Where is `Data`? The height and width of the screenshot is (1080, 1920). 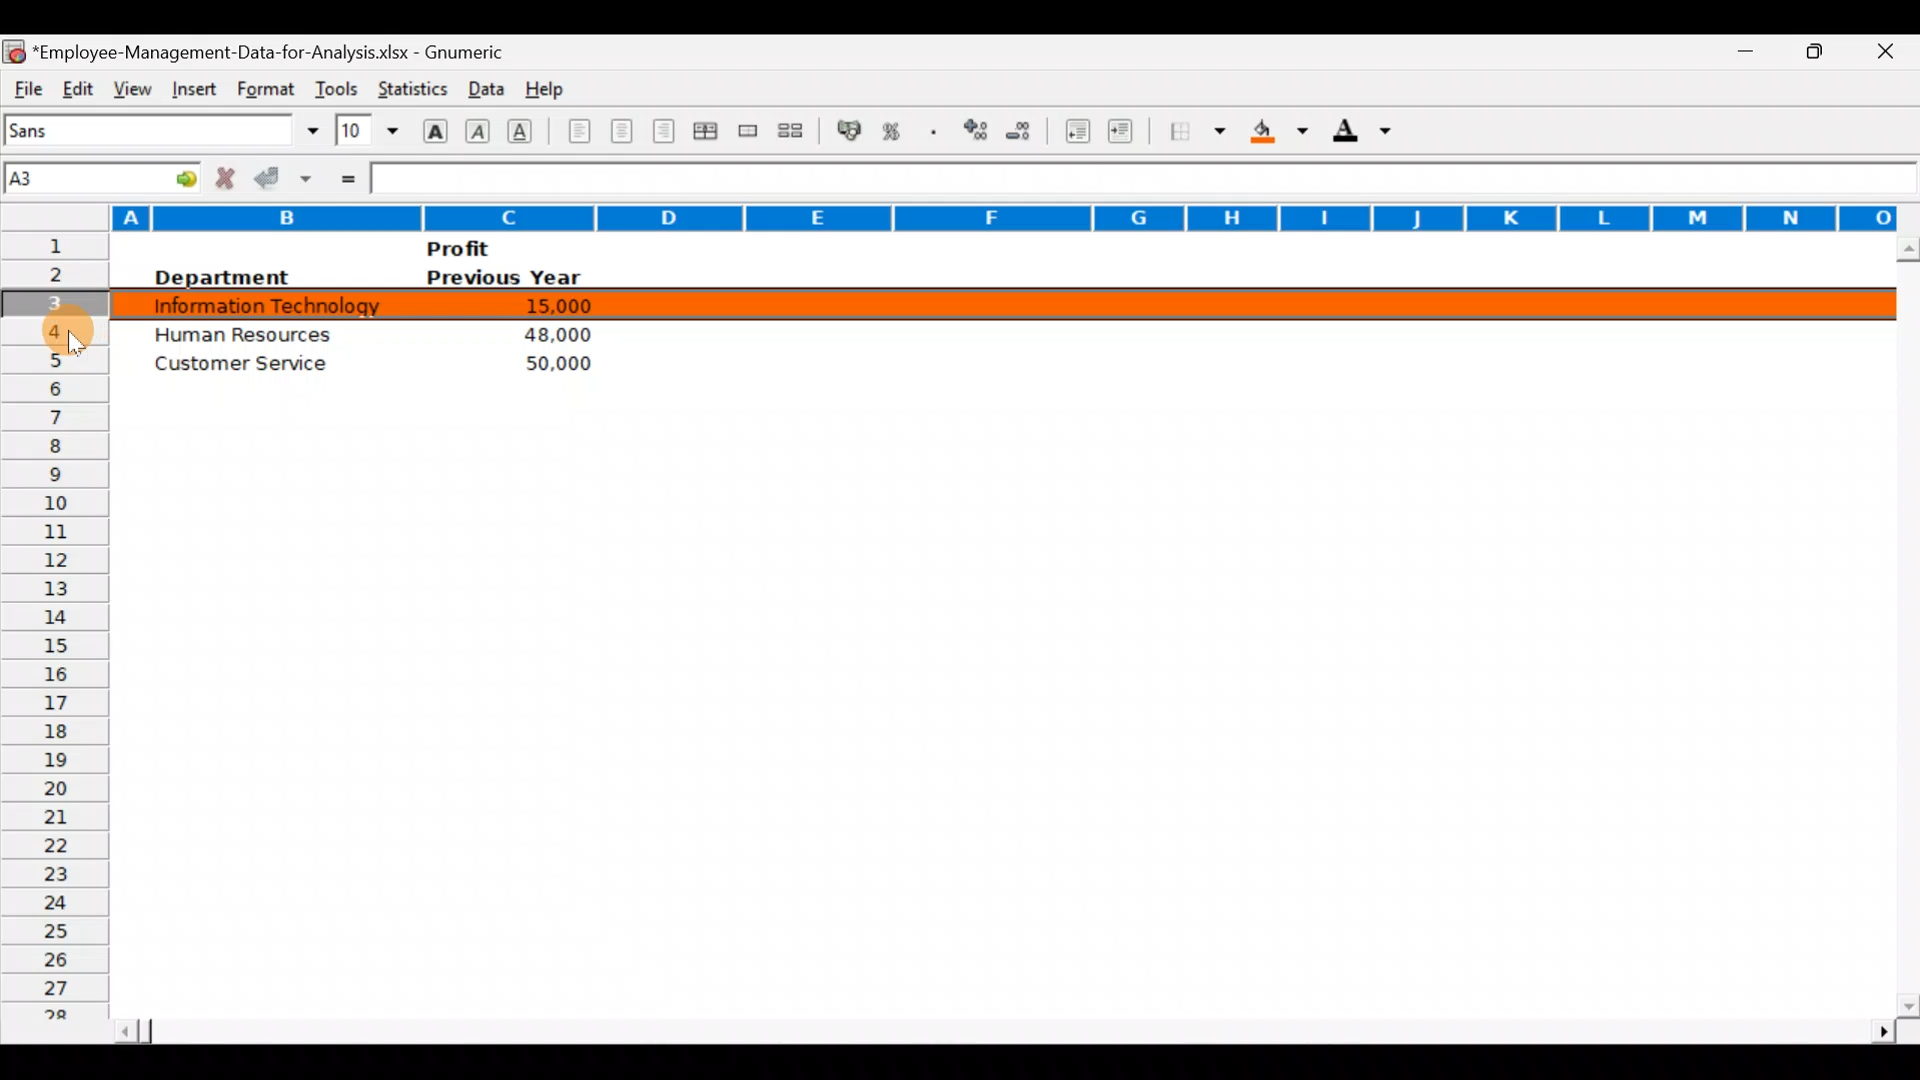 Data is located at coordinates (481, 84).